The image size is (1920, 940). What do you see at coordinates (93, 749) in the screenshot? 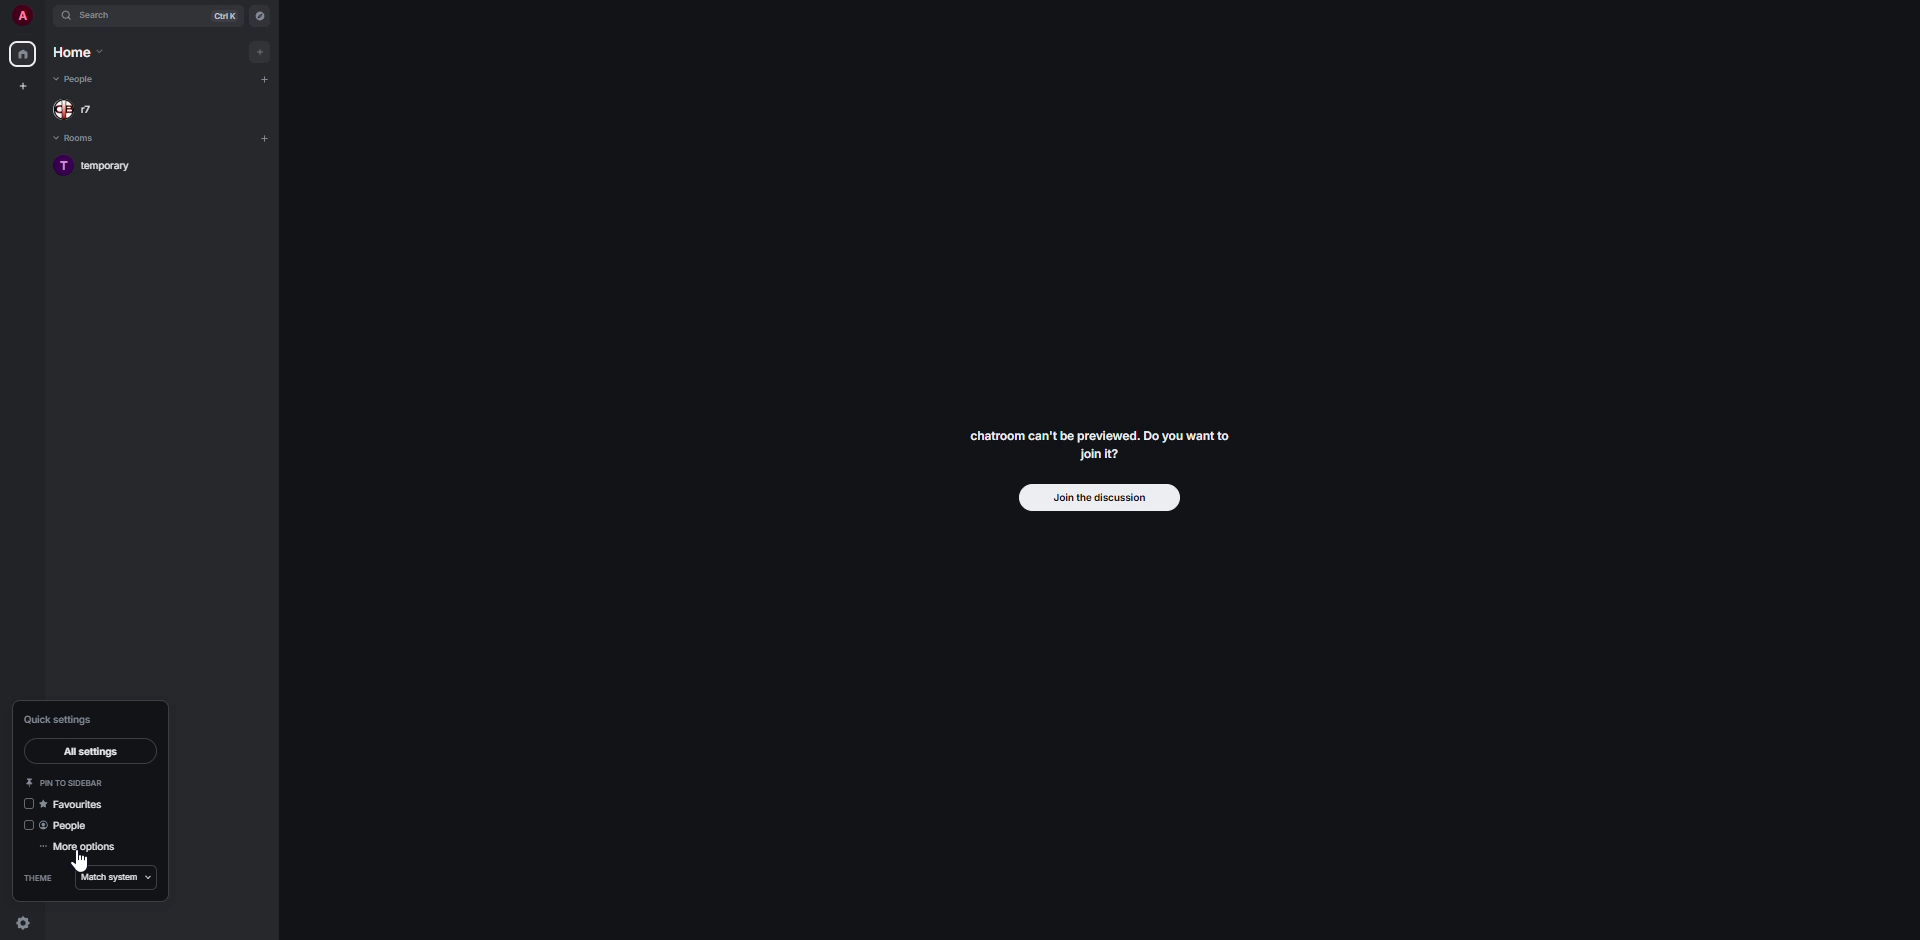
I see `all settings` at bounding box center [93, 749].